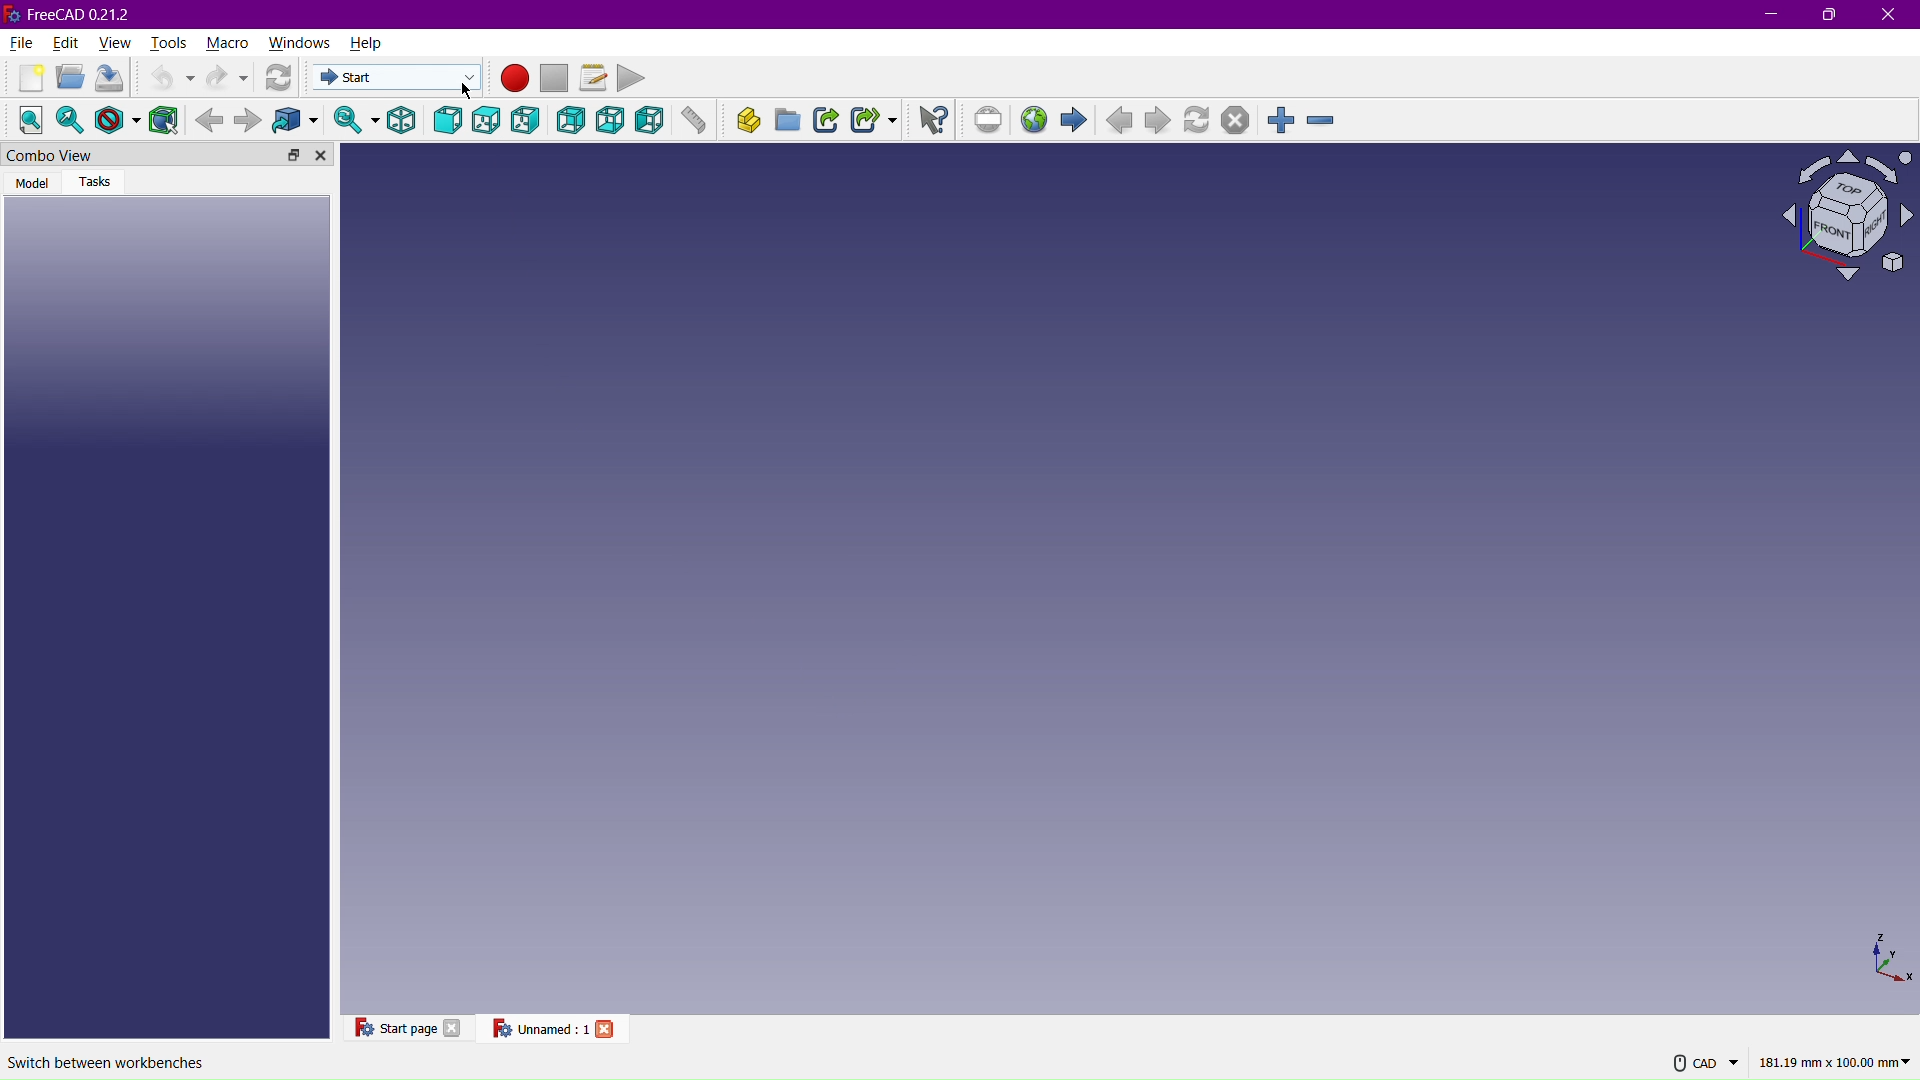 This screenshot has width=1920, height=1080. I want to click on Start, so click(401, 77).